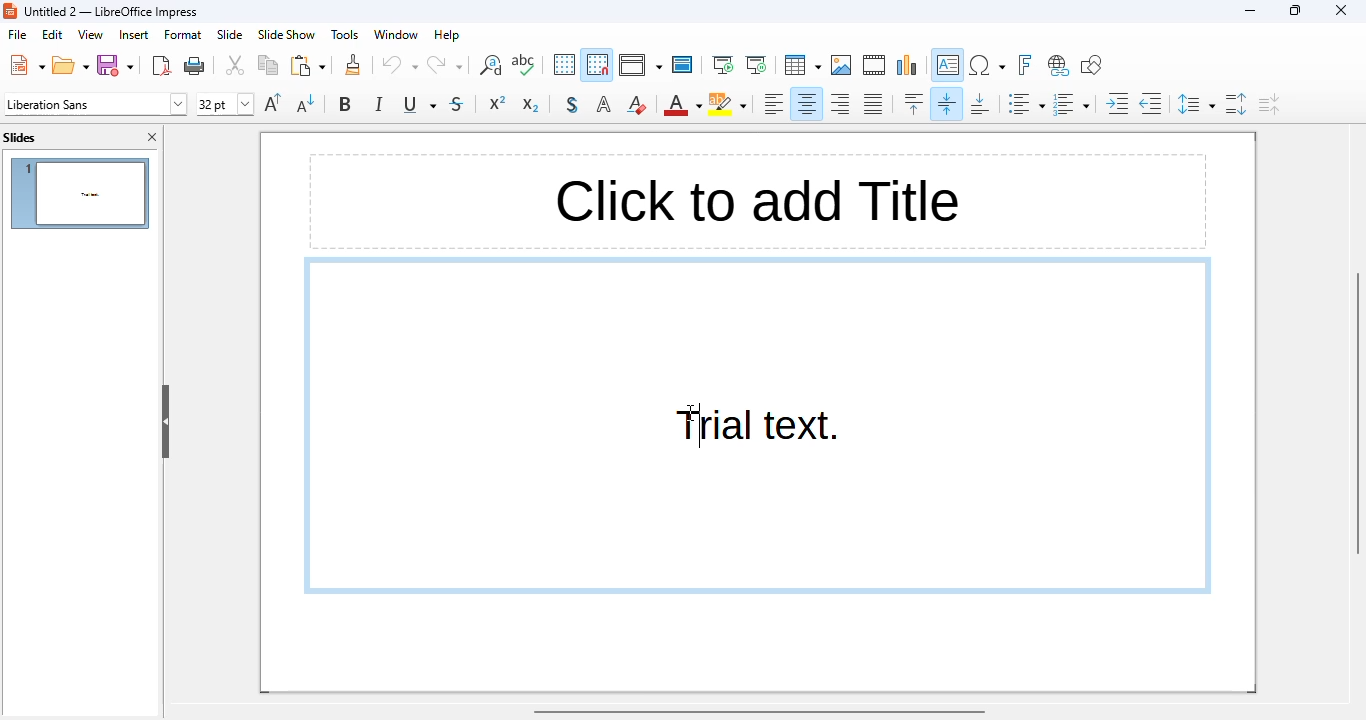  Describe the element at coordinates (639, 65) in the screenshot. I see `display views` at that location.